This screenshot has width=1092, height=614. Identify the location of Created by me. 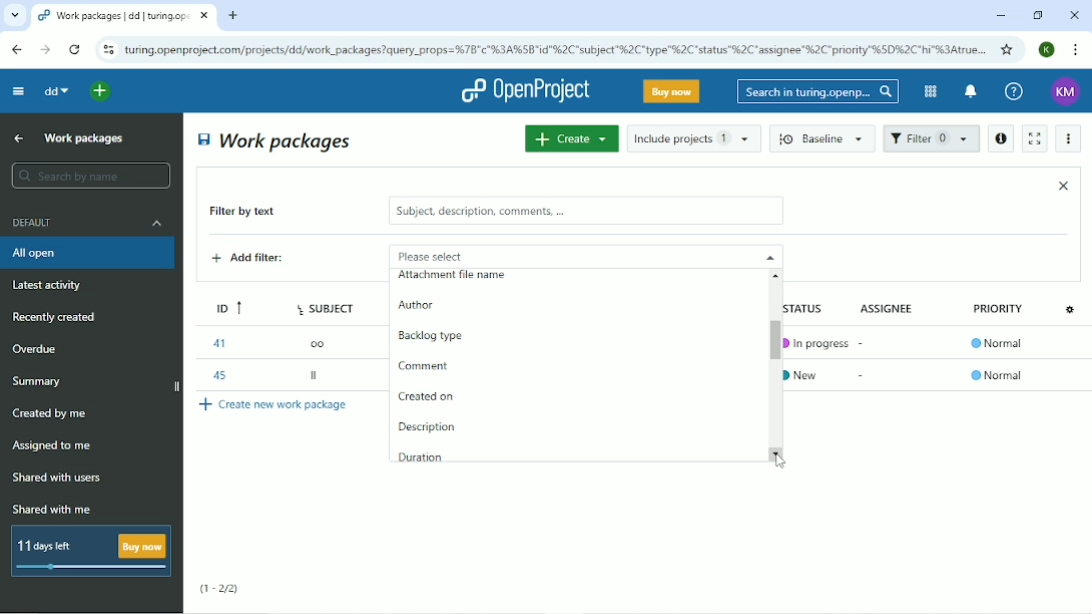
(53, 414).